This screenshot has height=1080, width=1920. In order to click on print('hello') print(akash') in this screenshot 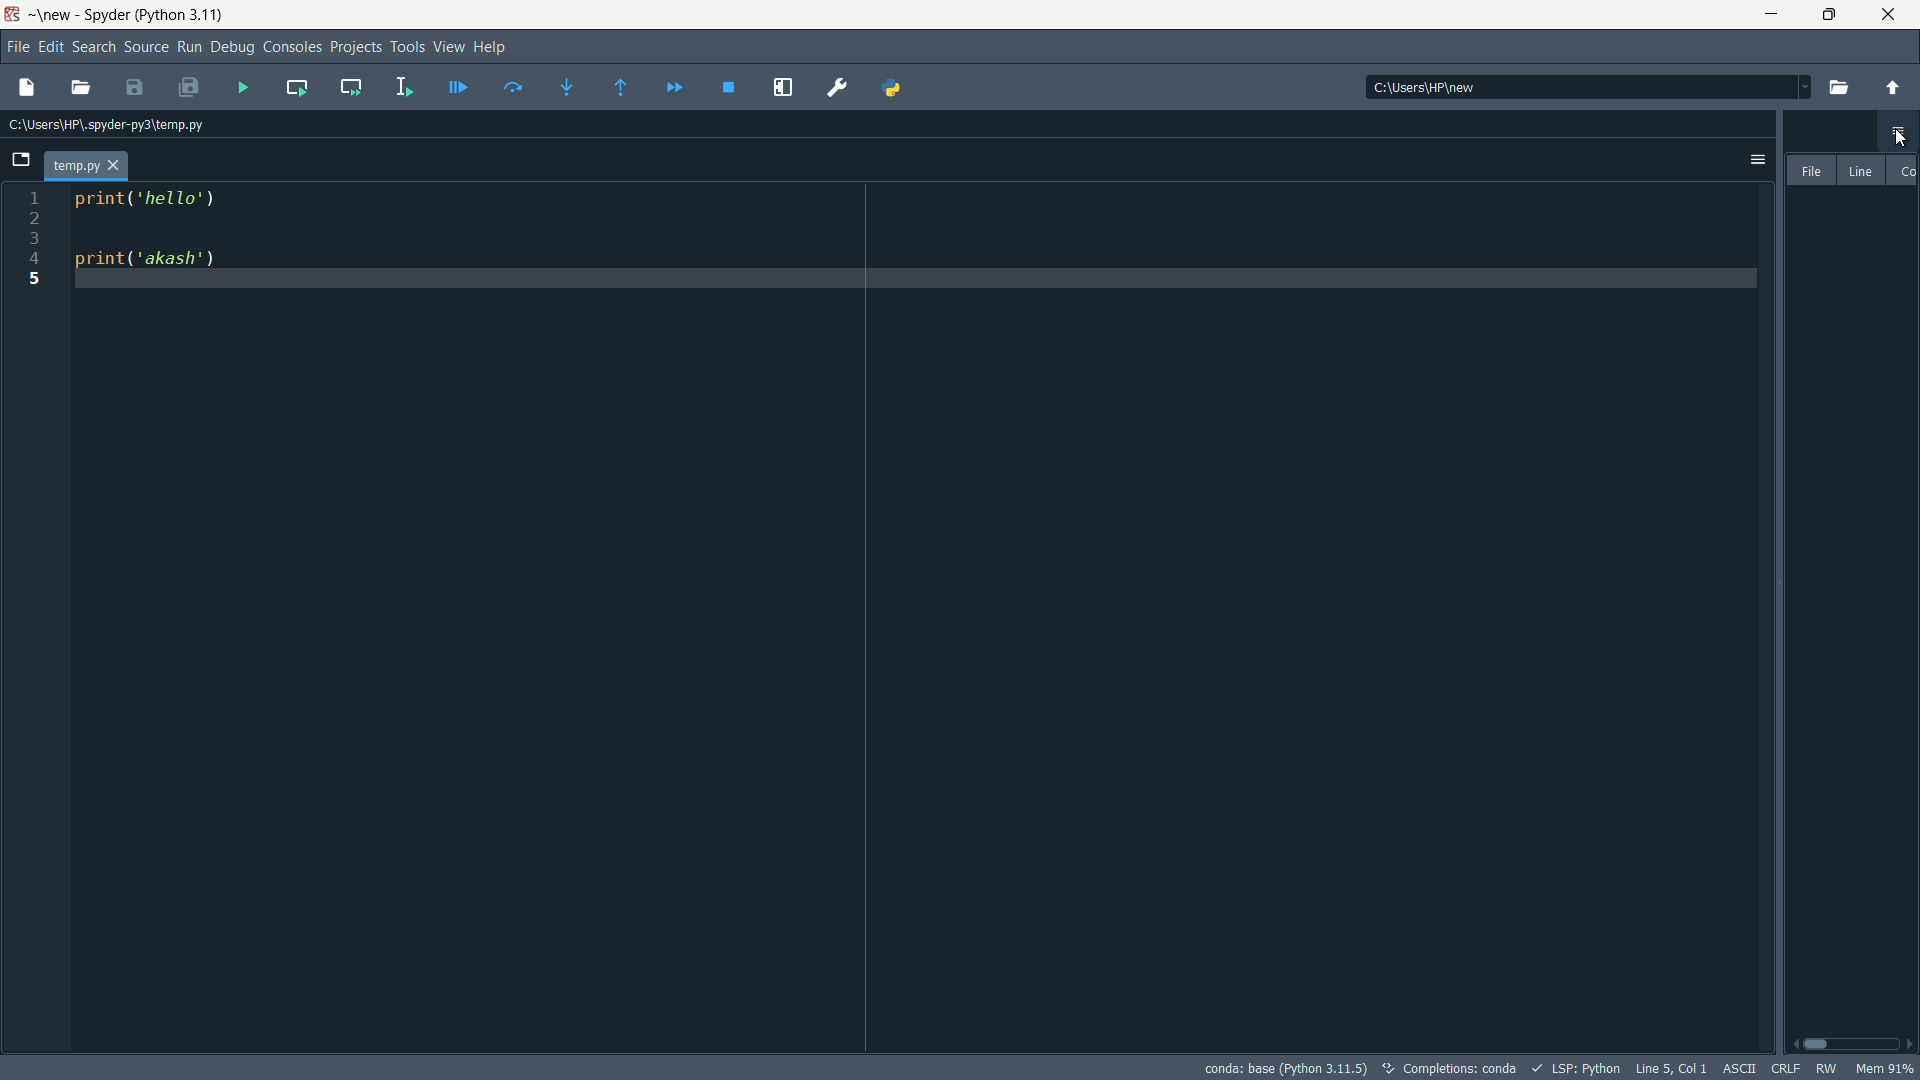, I will do `click(918, 615)`.